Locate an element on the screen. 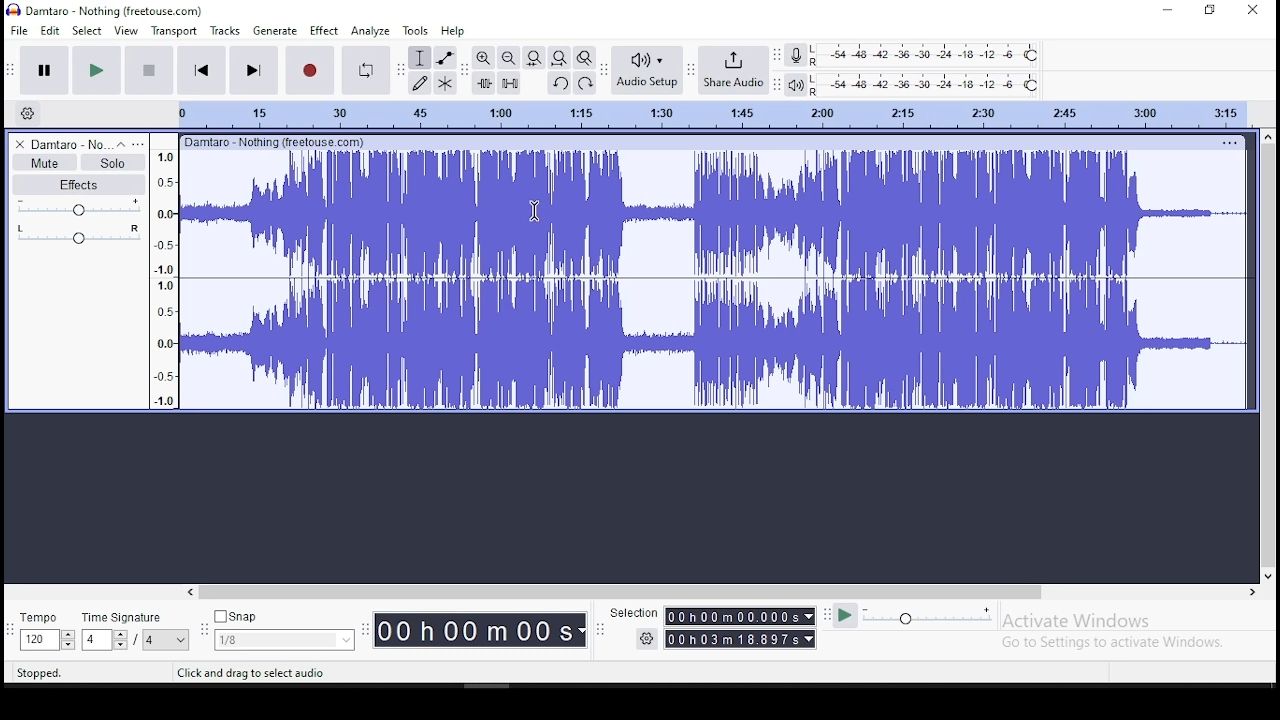 The width and height of the screenshot is (1280, 720). undo is located at coordinates (558, 83).